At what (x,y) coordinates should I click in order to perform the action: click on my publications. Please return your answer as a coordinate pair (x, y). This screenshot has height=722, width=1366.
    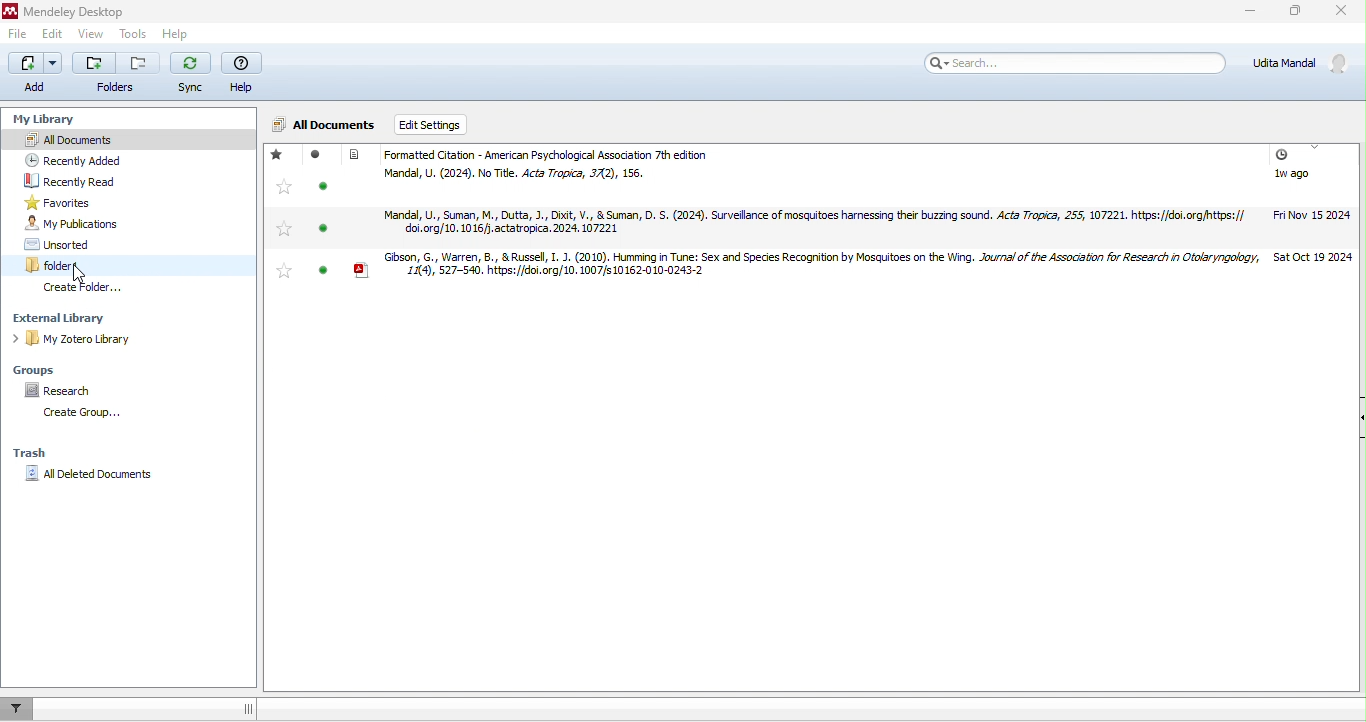
    Looking at the image, I should click on (85, 223).